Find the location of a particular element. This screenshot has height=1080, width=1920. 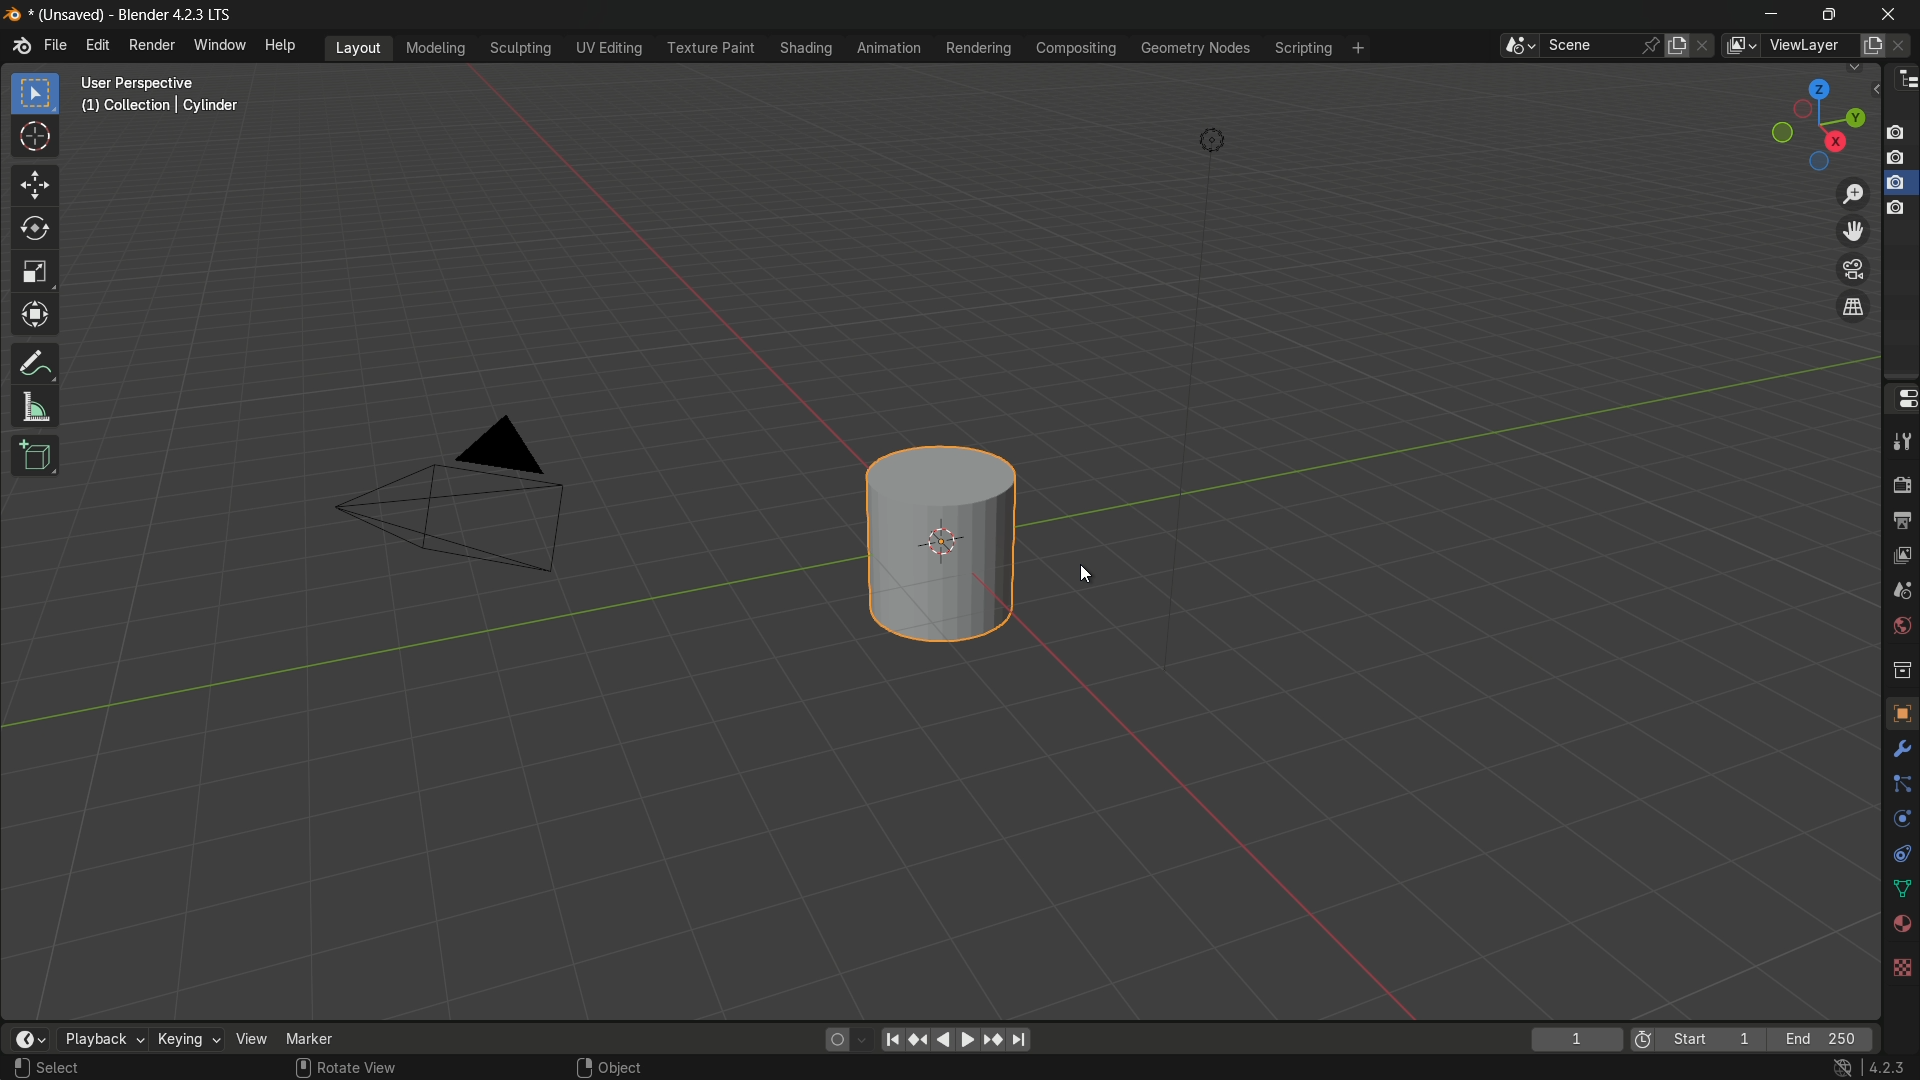

cursor is located at coordinates (35, 139).